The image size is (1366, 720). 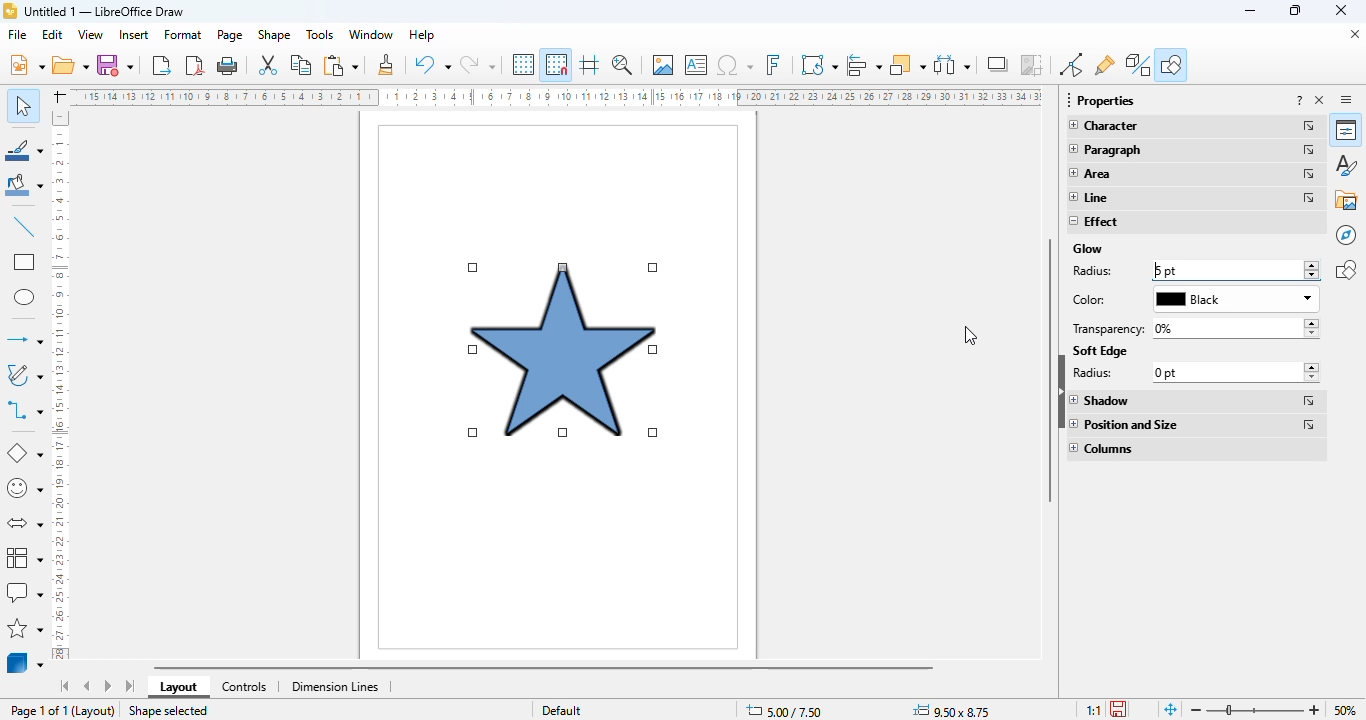 What do you see at coordinates (865, 64) in the screenshot?
I see `align objects` at bounding box center [865, 64].